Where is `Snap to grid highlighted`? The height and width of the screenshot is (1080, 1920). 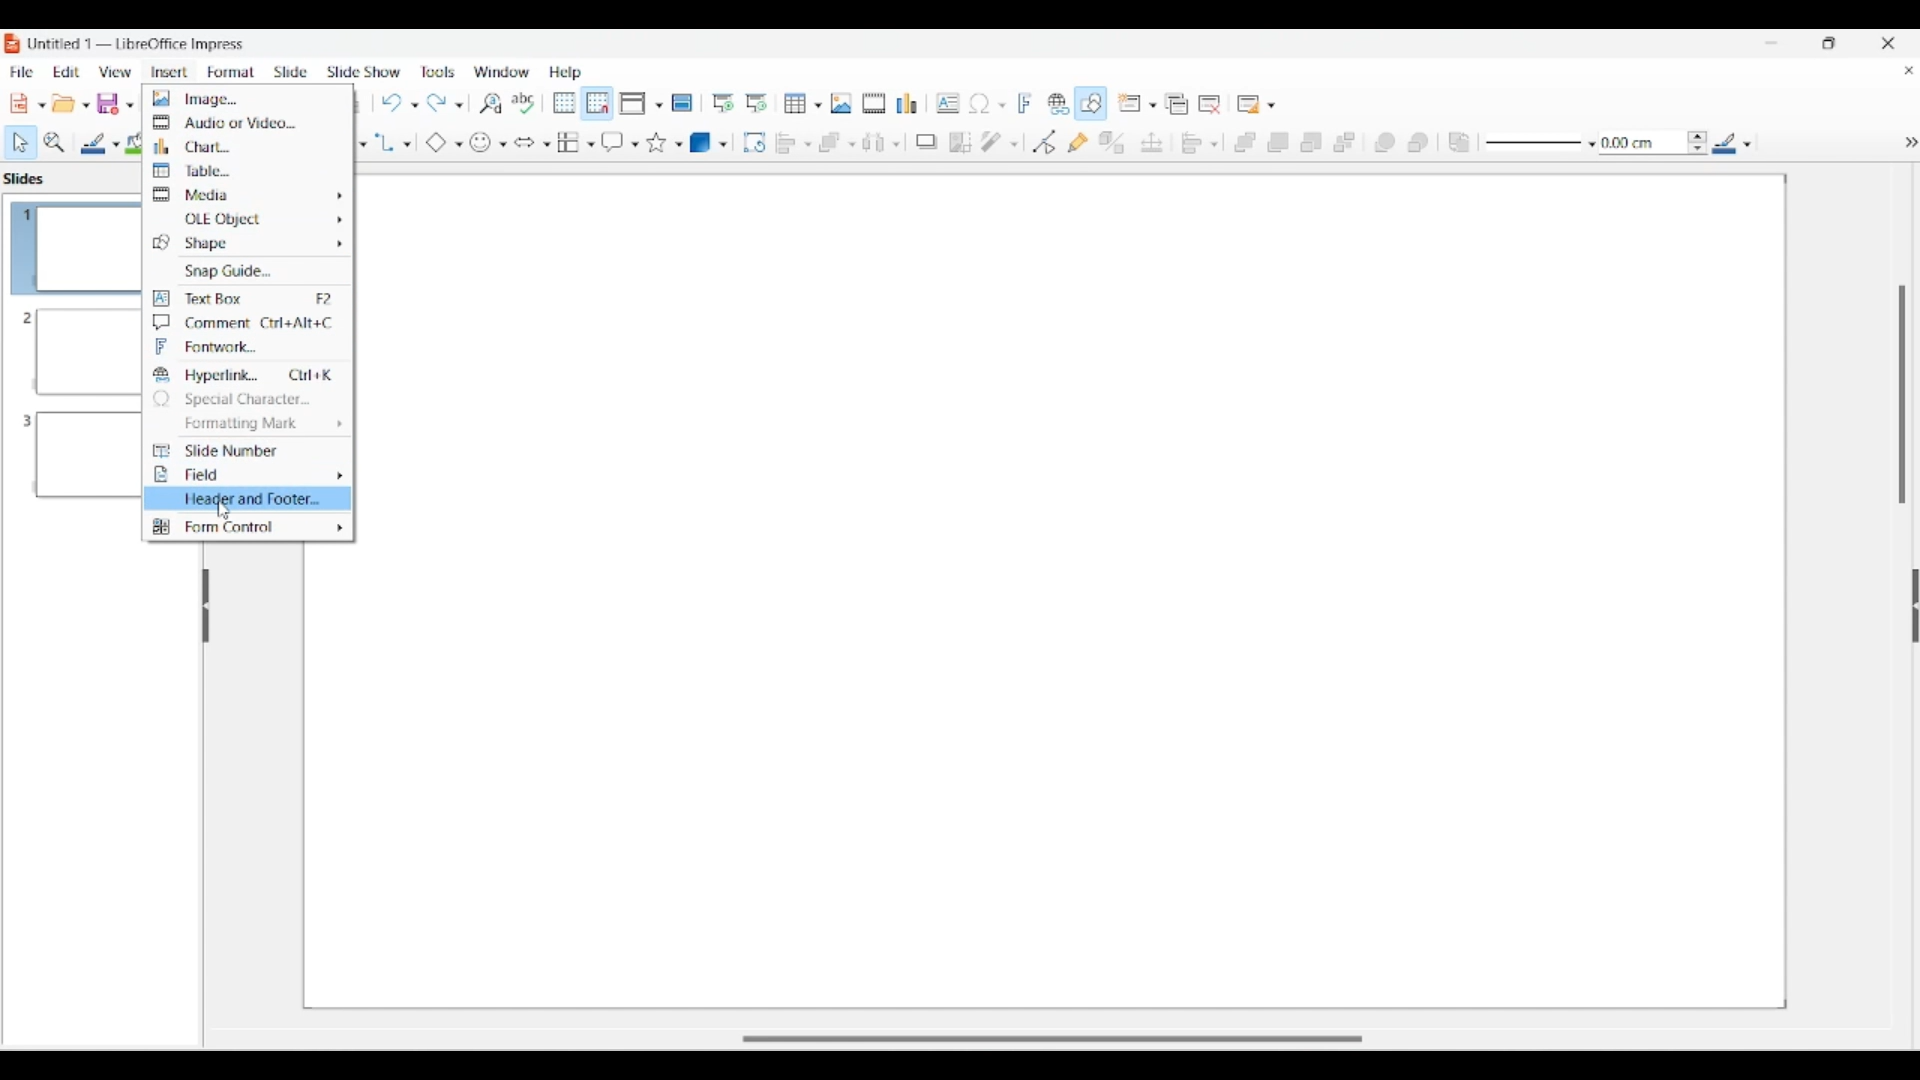 Snap to grid highlighted is located at coordinates (598, 104).